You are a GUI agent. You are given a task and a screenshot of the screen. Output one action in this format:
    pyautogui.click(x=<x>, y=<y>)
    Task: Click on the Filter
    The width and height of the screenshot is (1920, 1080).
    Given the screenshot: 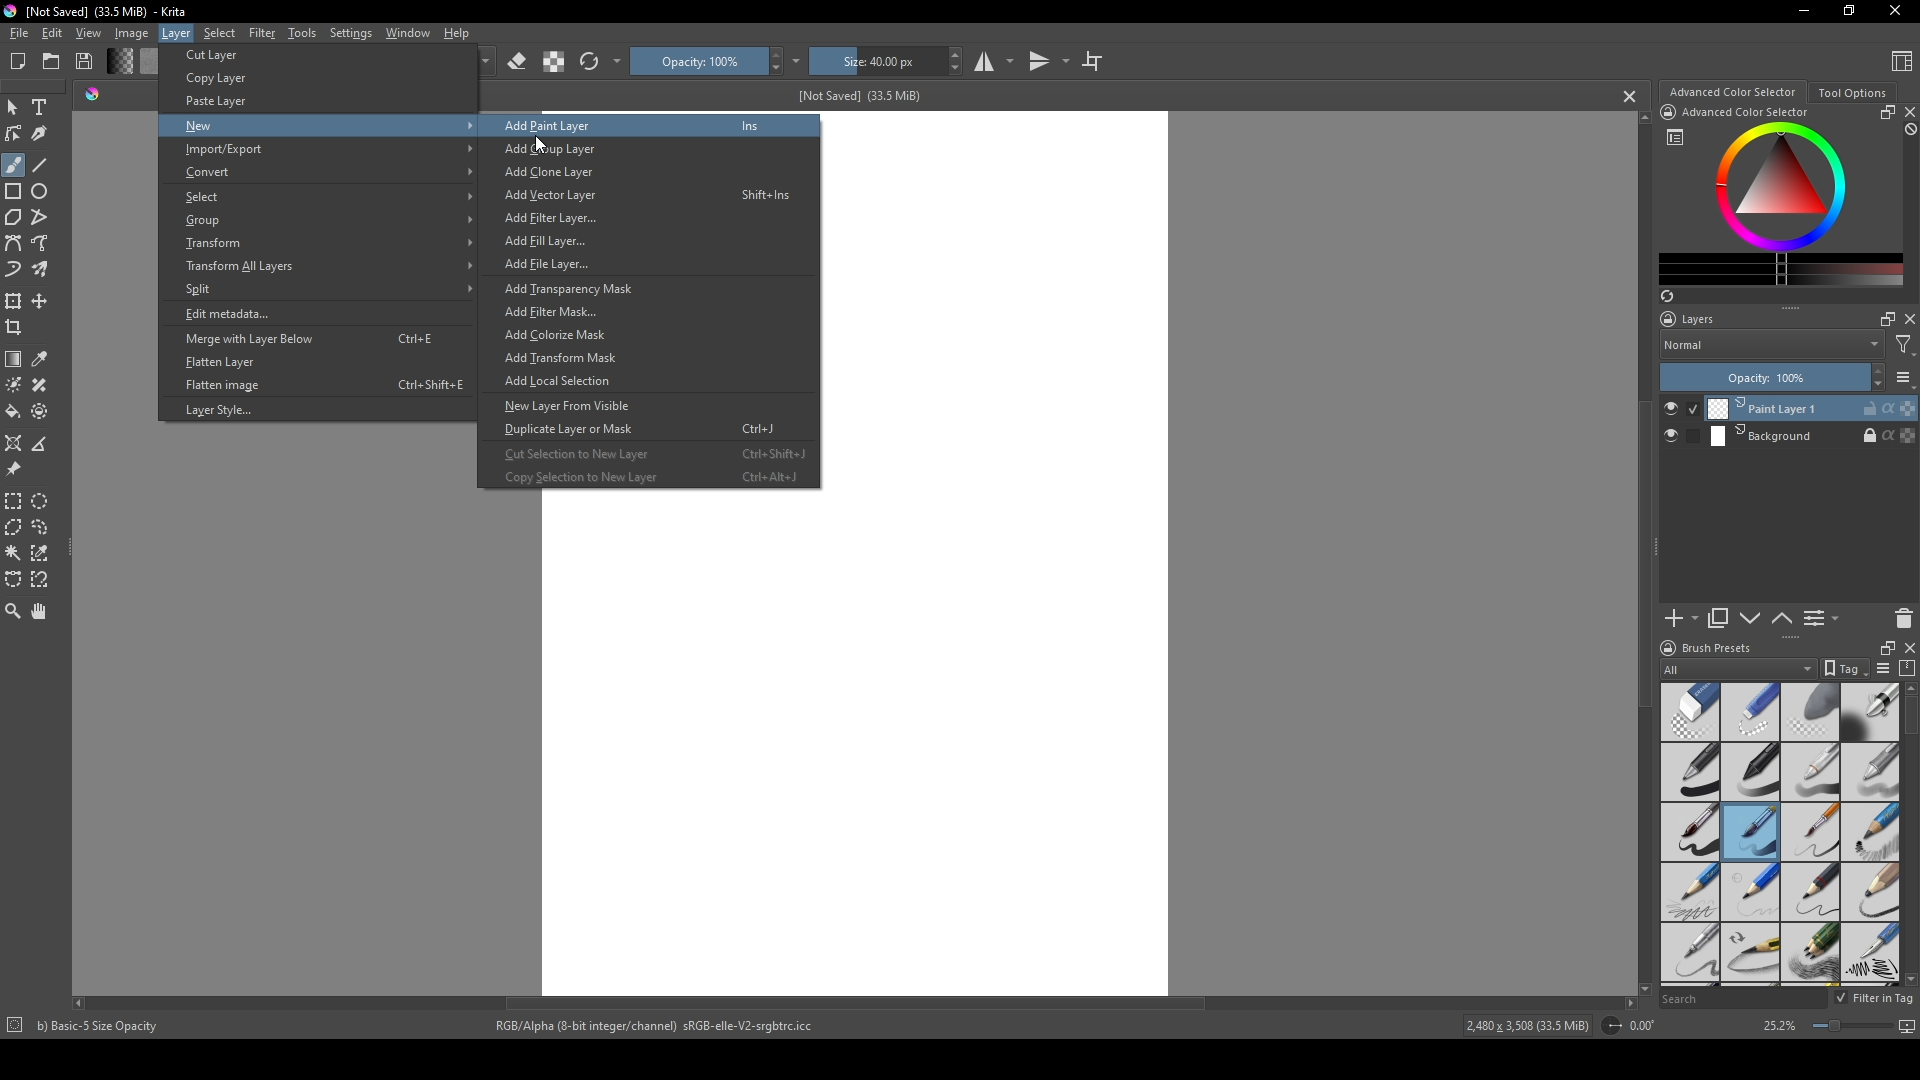 What is the action you would take?
    pyautogui.click(x=261, y=33)
    